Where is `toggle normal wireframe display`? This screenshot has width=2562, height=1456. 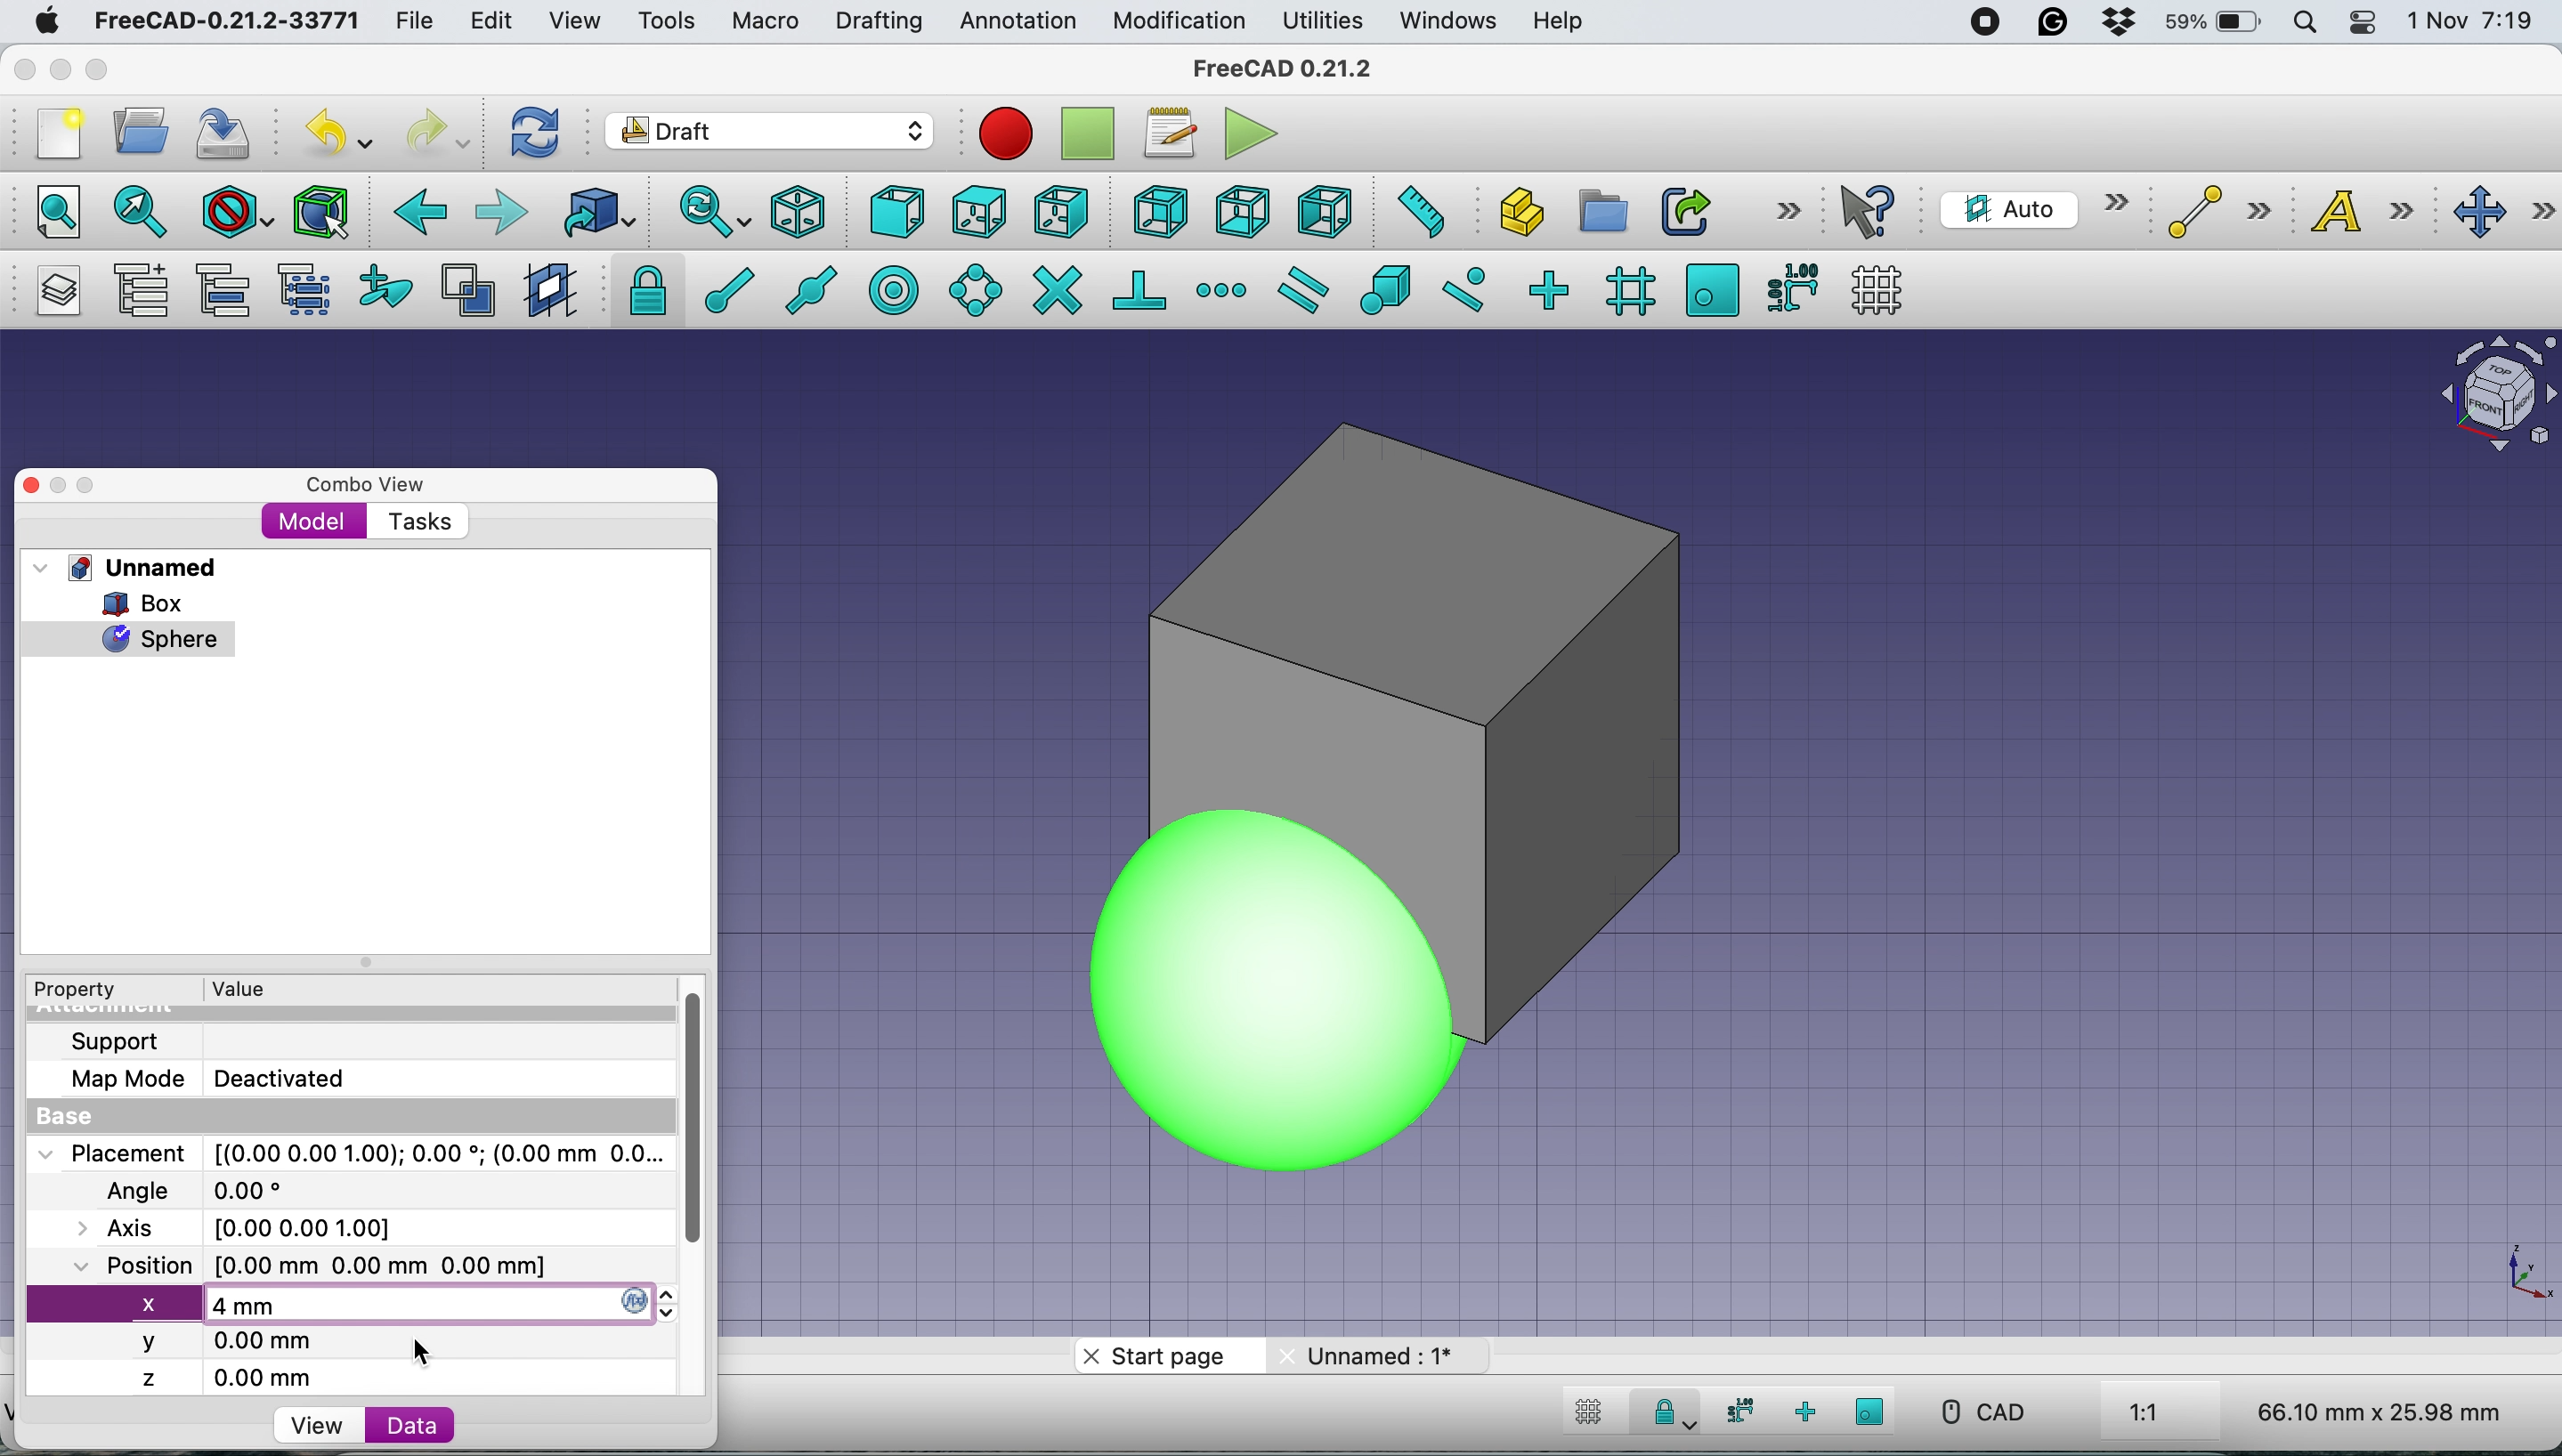 toggle normal wireframe display is located at coordinates (471, 291).